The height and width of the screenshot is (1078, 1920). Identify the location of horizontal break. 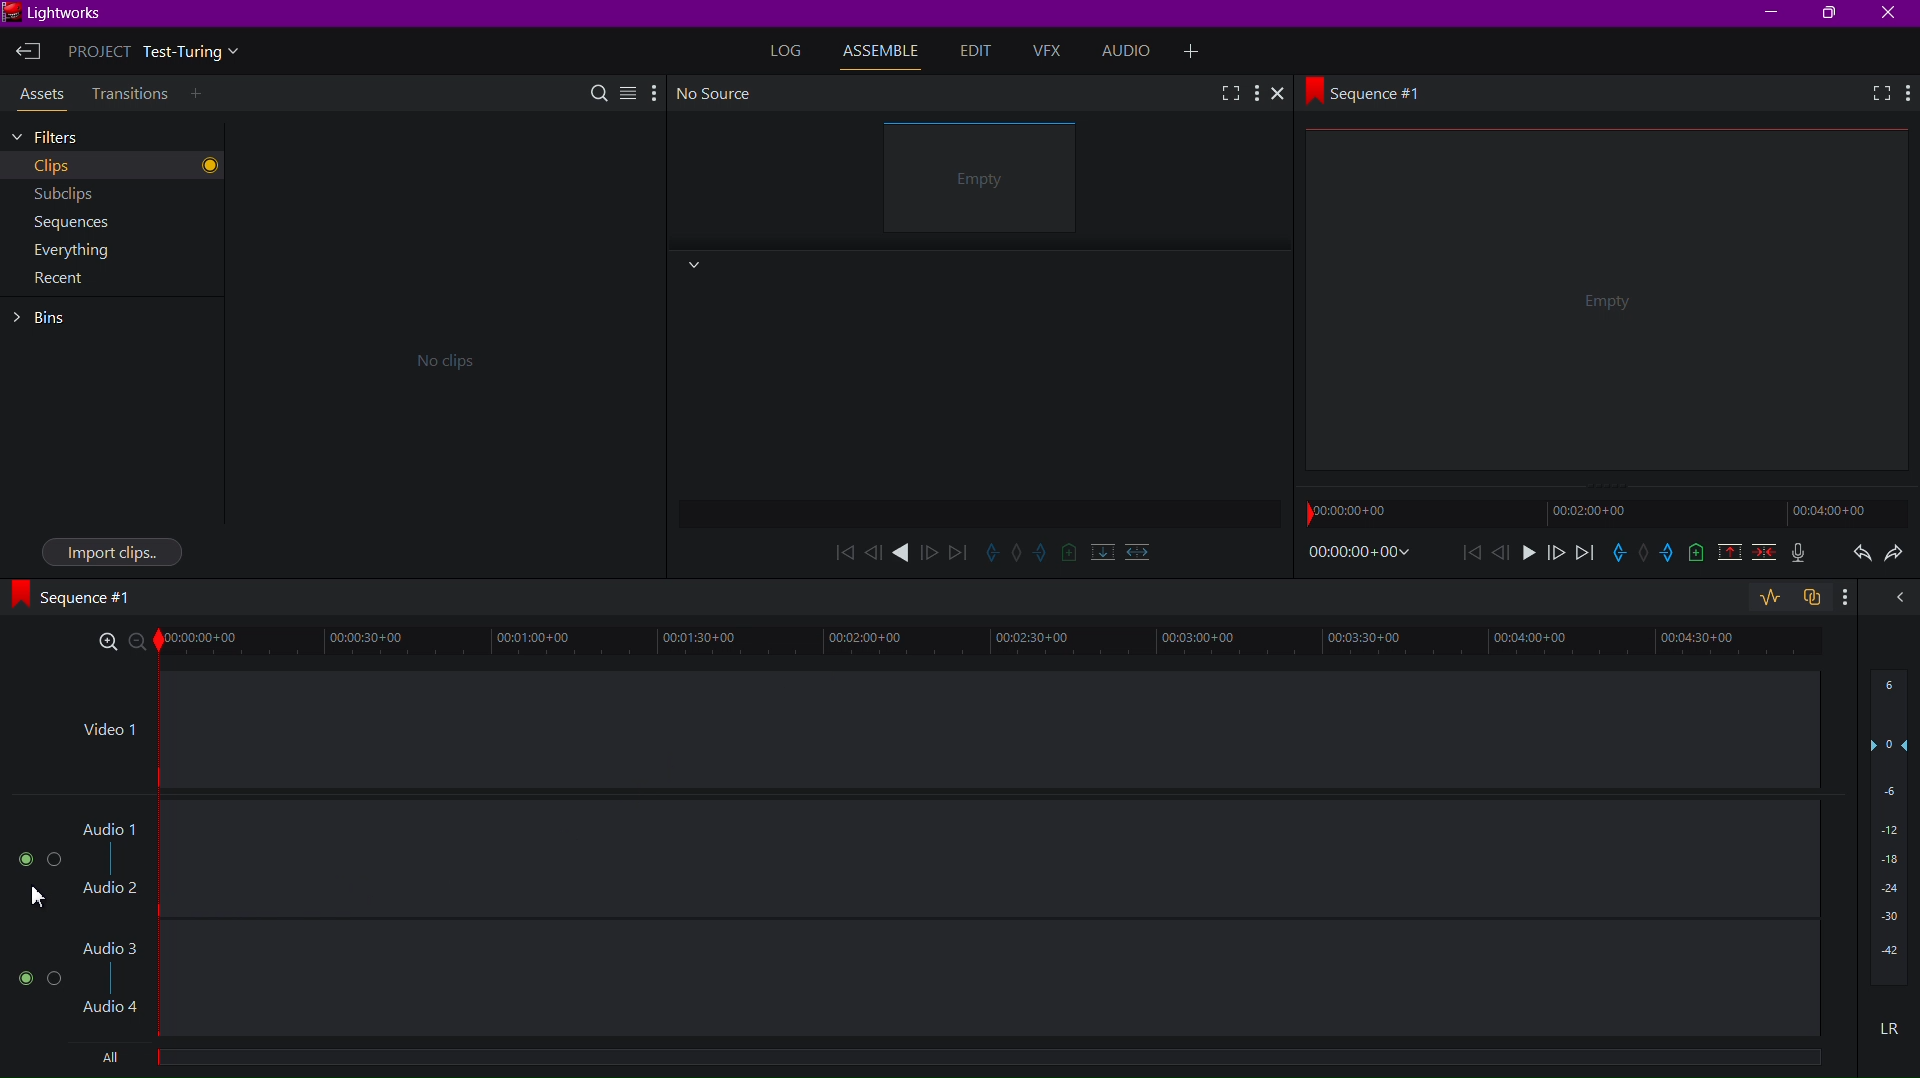
(1139, 548).